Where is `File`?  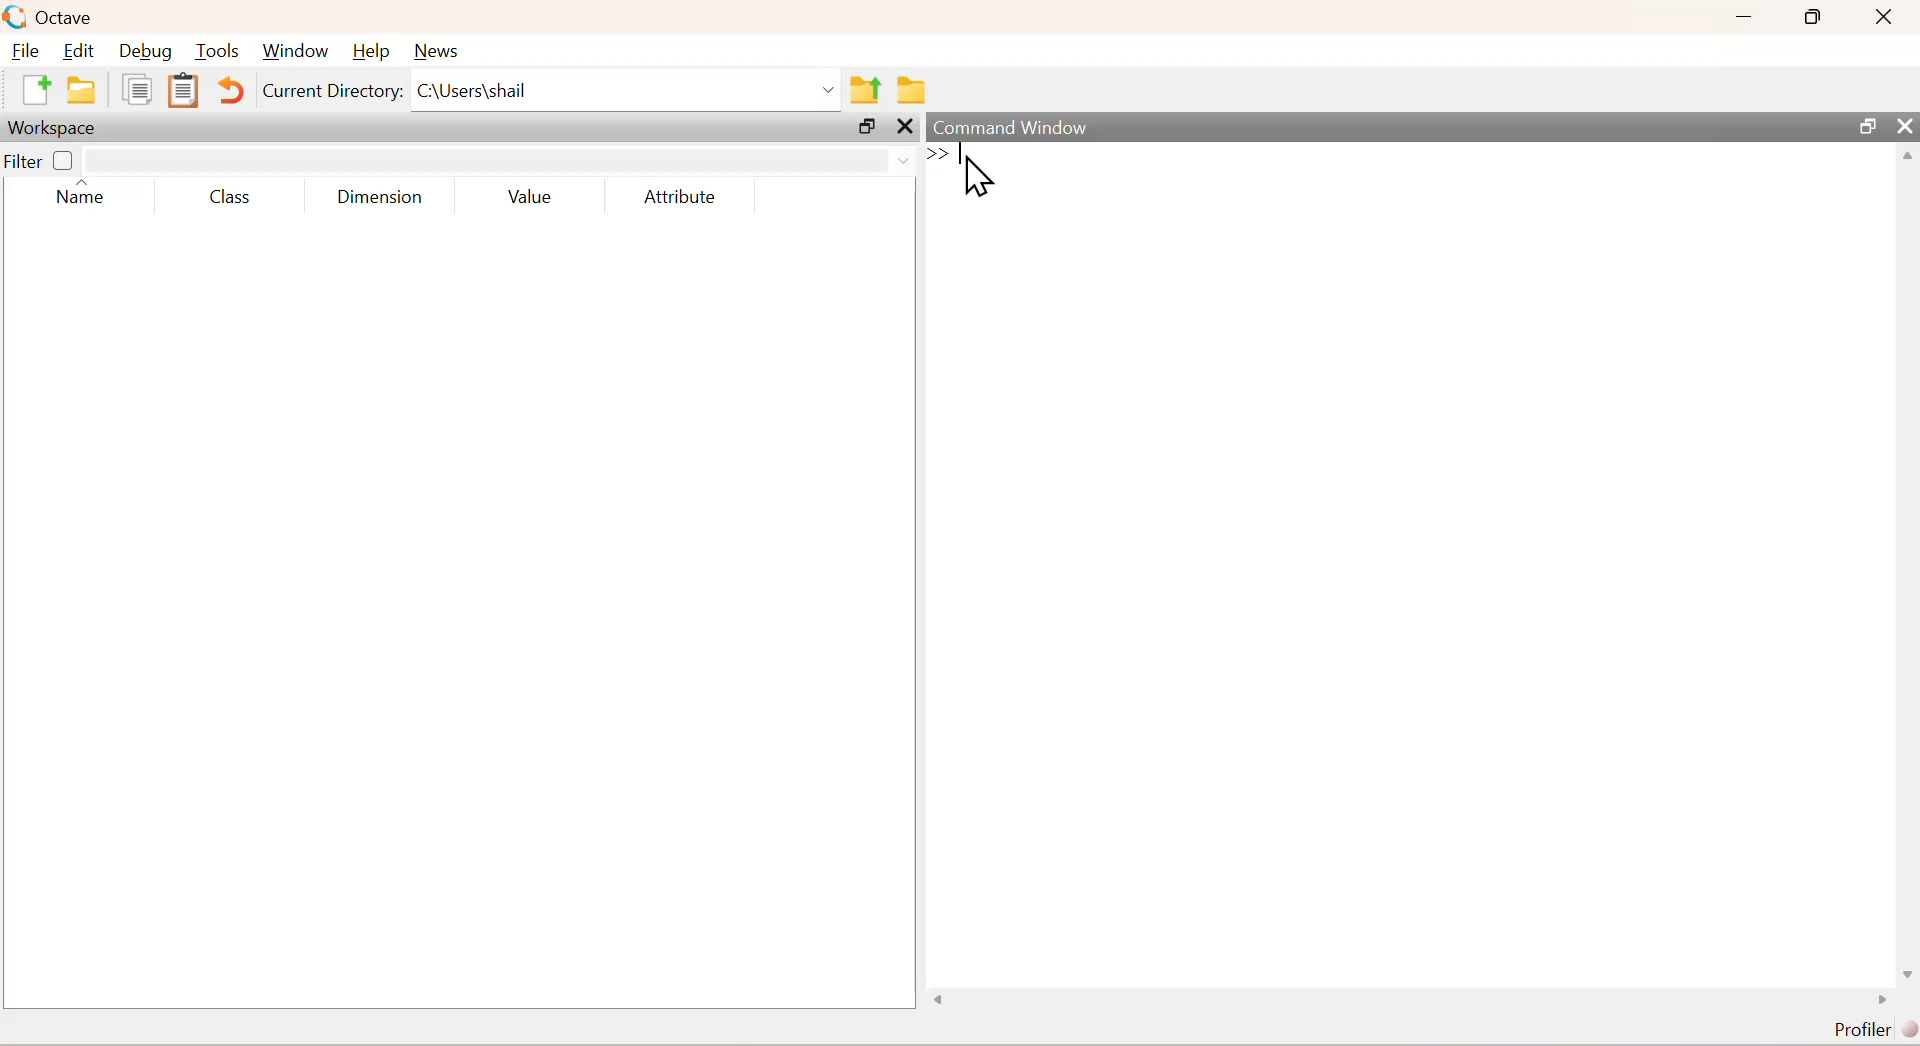 File is located at coordinates (28, 49).